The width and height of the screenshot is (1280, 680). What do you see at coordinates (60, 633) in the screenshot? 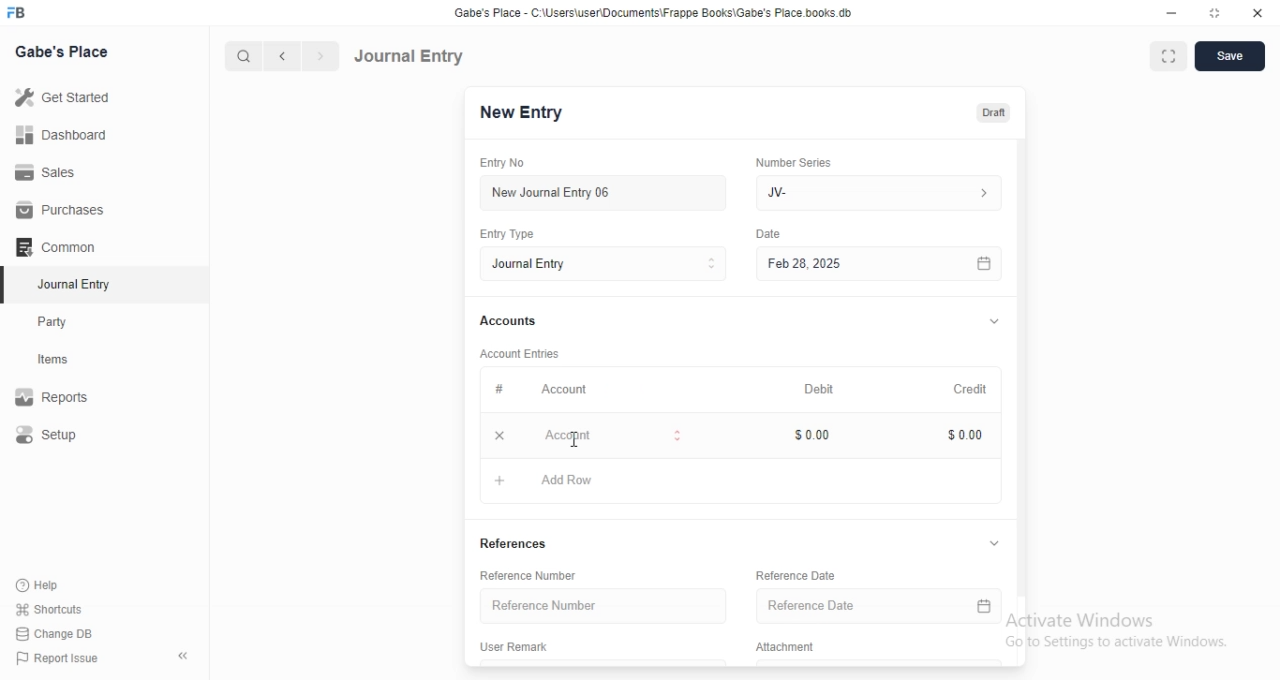
I see `Change DB` at bounding box center [60, 633].